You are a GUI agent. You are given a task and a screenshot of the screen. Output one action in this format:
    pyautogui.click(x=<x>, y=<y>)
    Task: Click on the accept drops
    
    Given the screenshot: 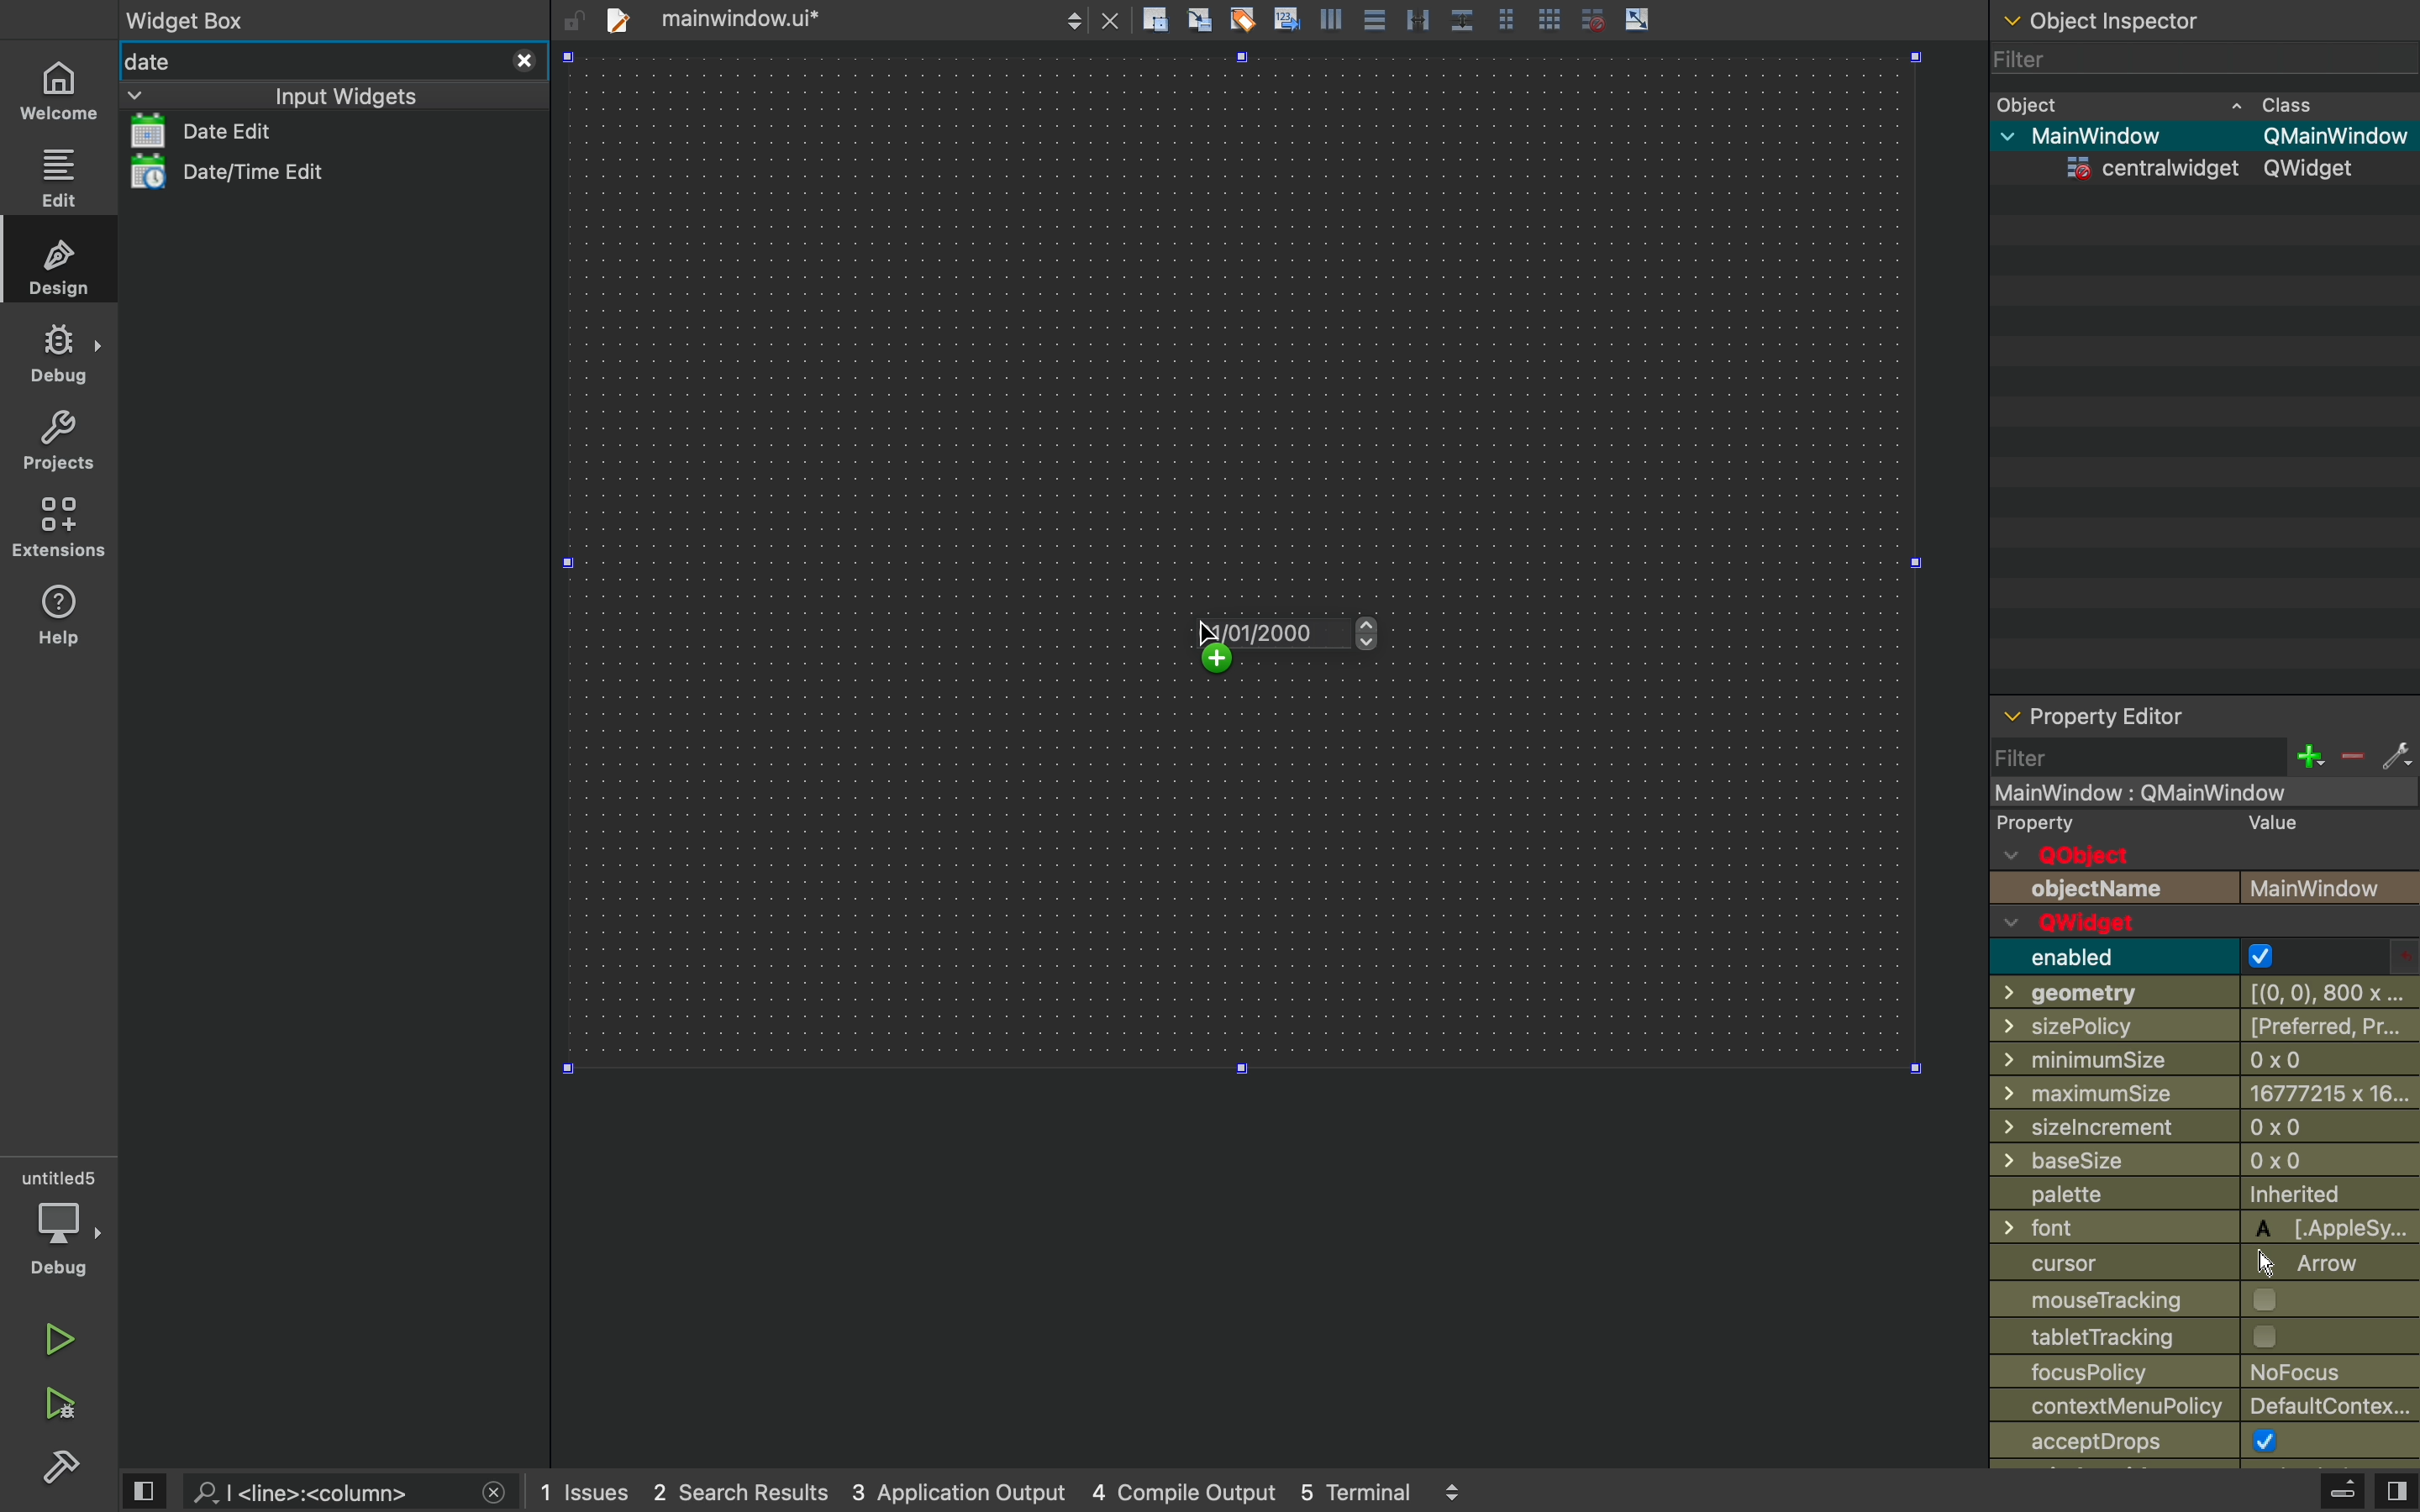 What is the action you would take?
    pyautogui.click(x=2194, y=1442)
    